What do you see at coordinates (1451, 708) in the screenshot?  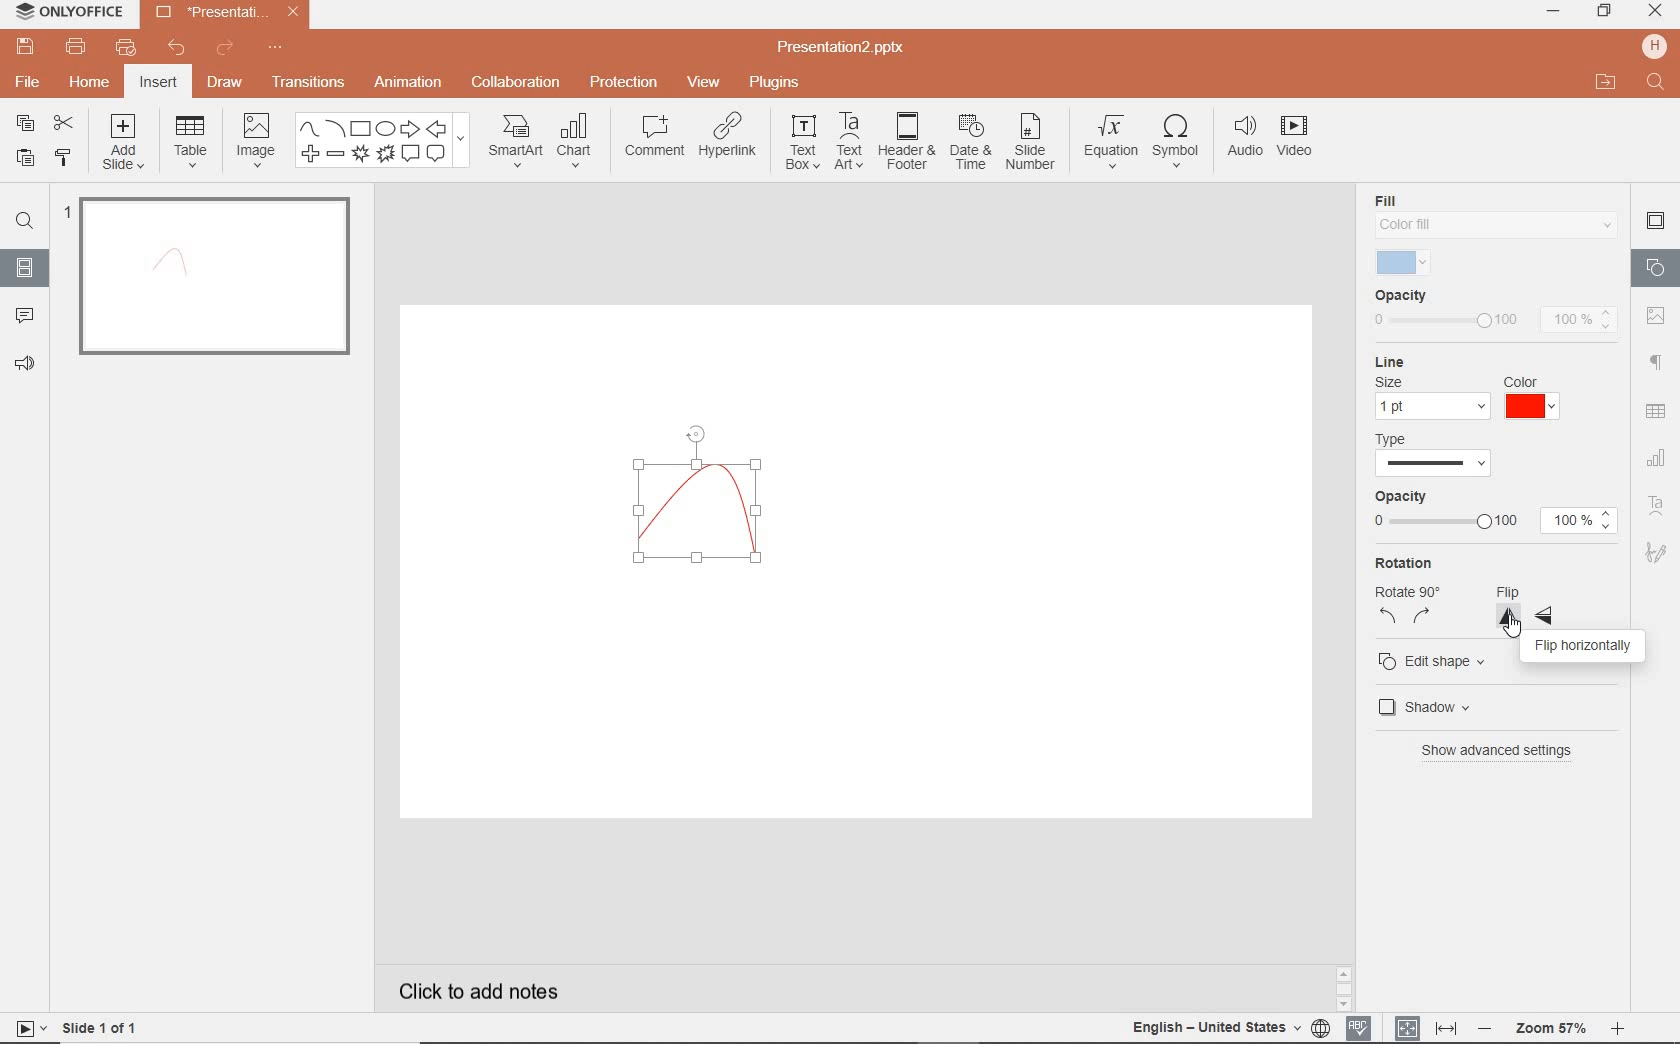 I see `shadow` at bounding box center [1451, 708].